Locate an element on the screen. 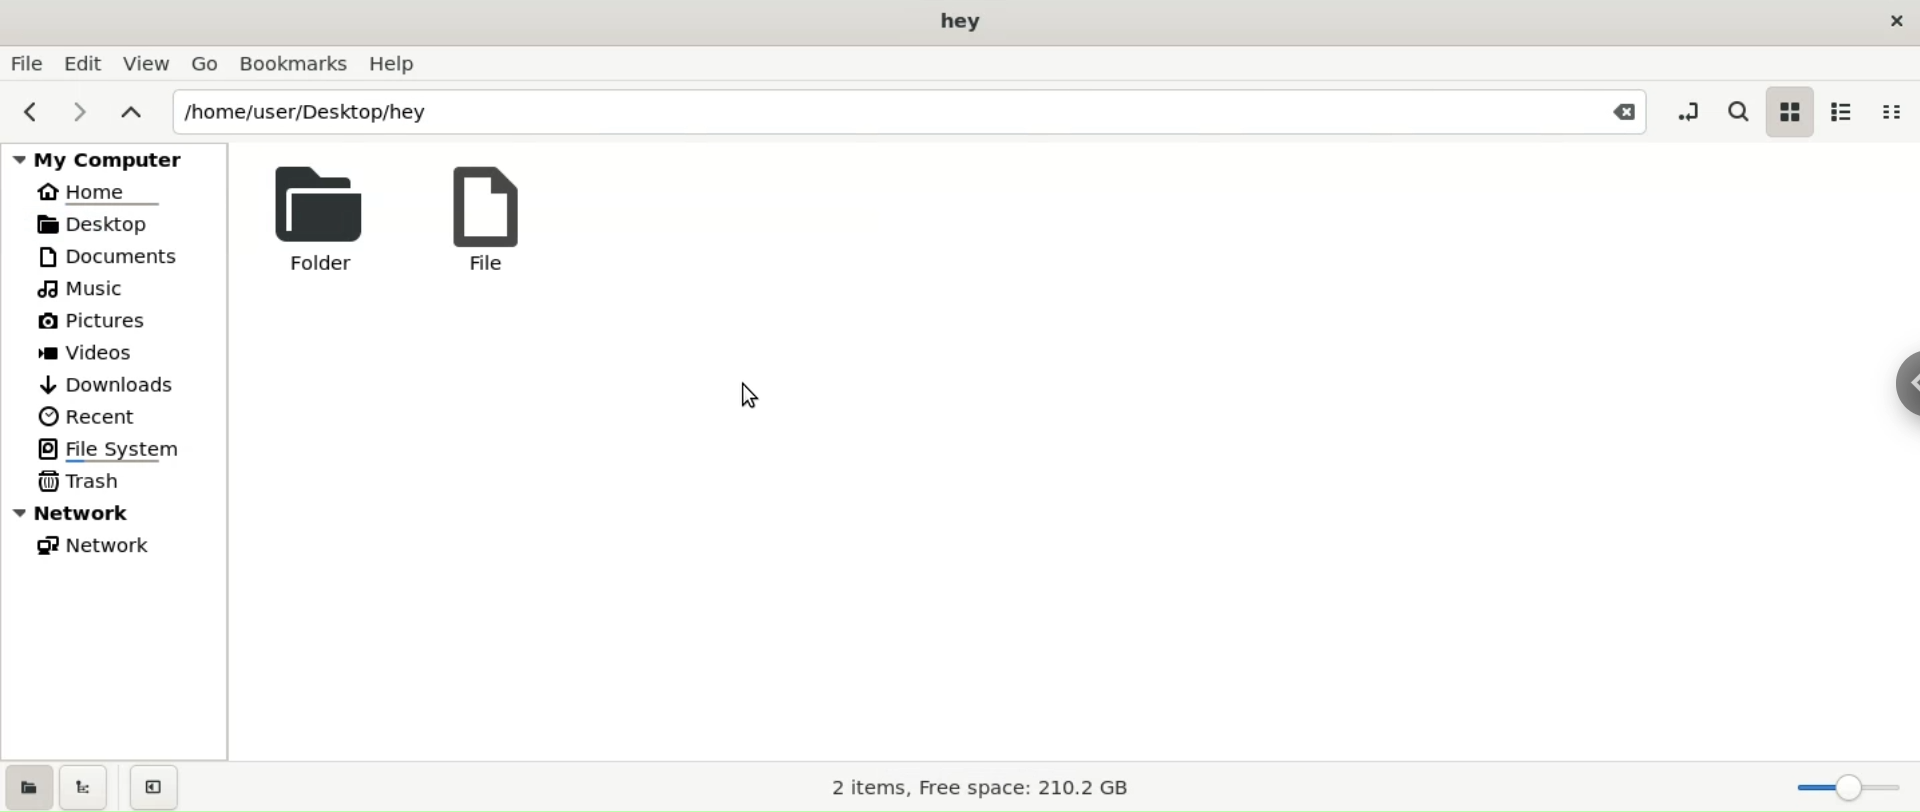  next is located at coordinates (82, 111).